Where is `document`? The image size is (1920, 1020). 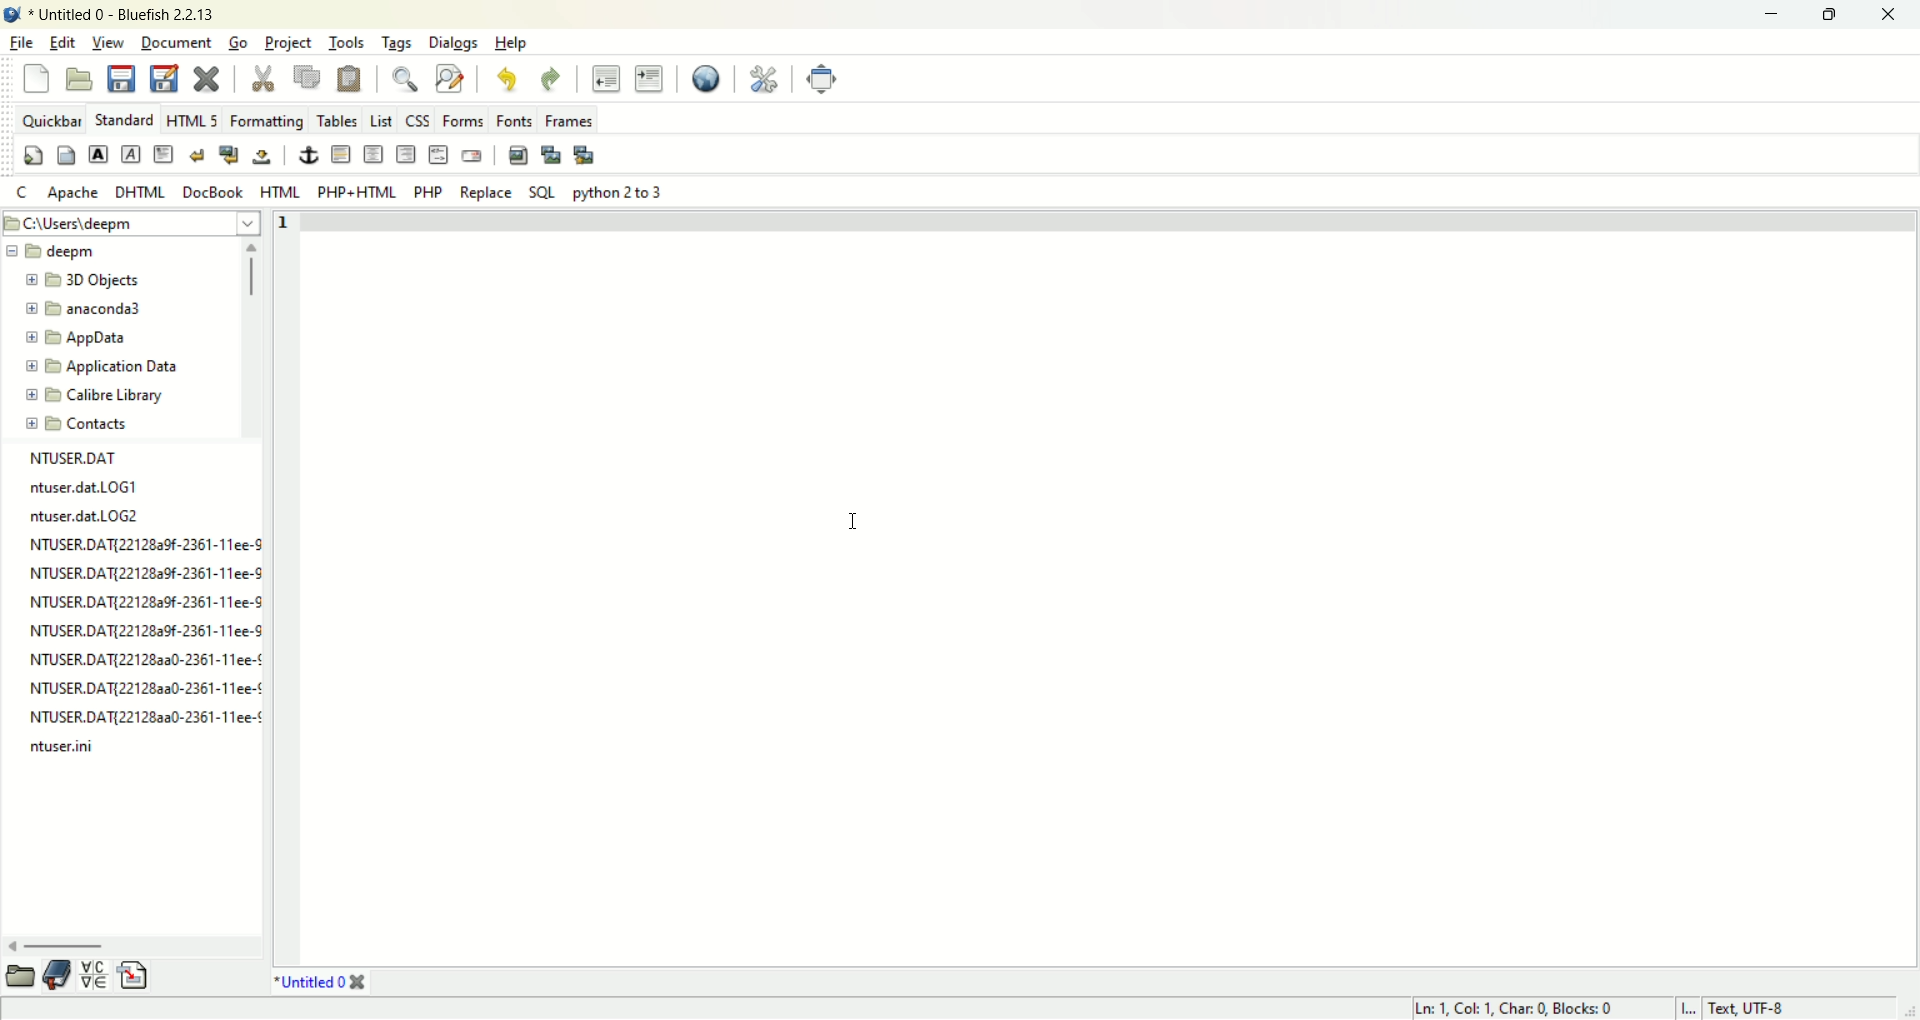 document is located at coordinates (176, 43).